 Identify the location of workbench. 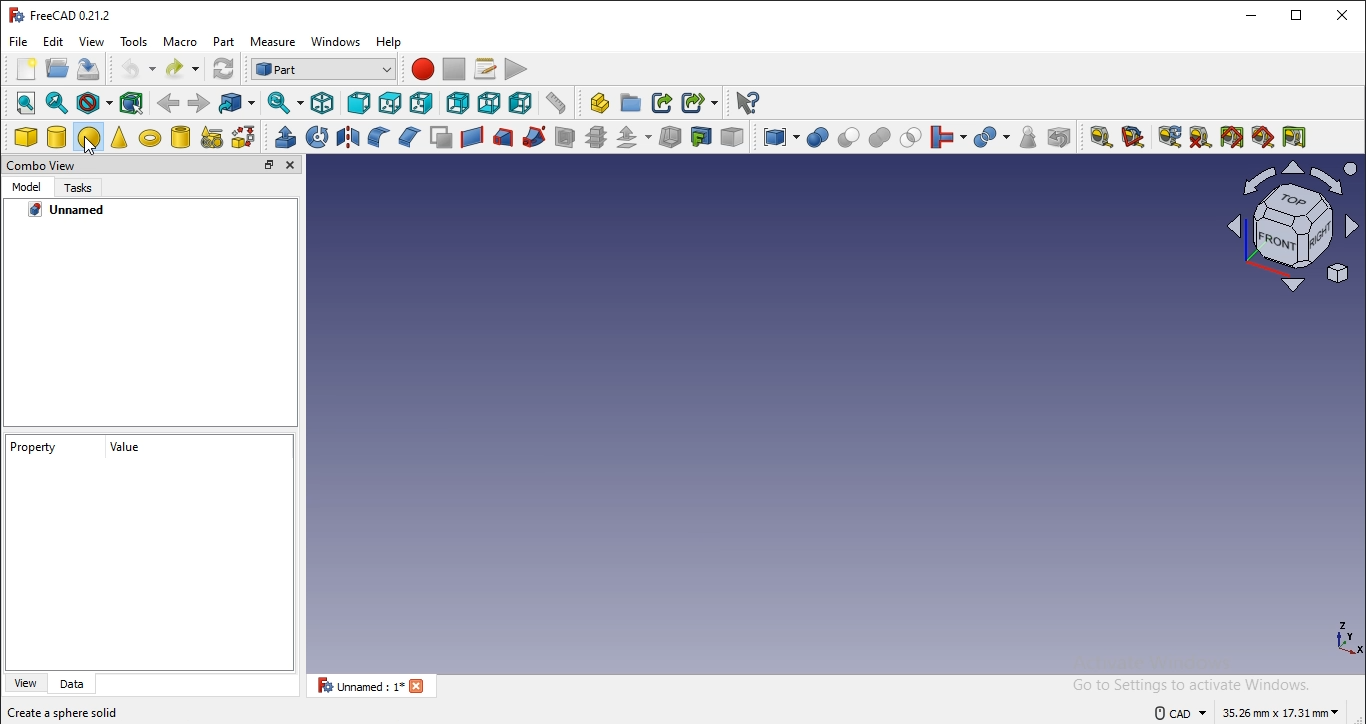
(324, 70).